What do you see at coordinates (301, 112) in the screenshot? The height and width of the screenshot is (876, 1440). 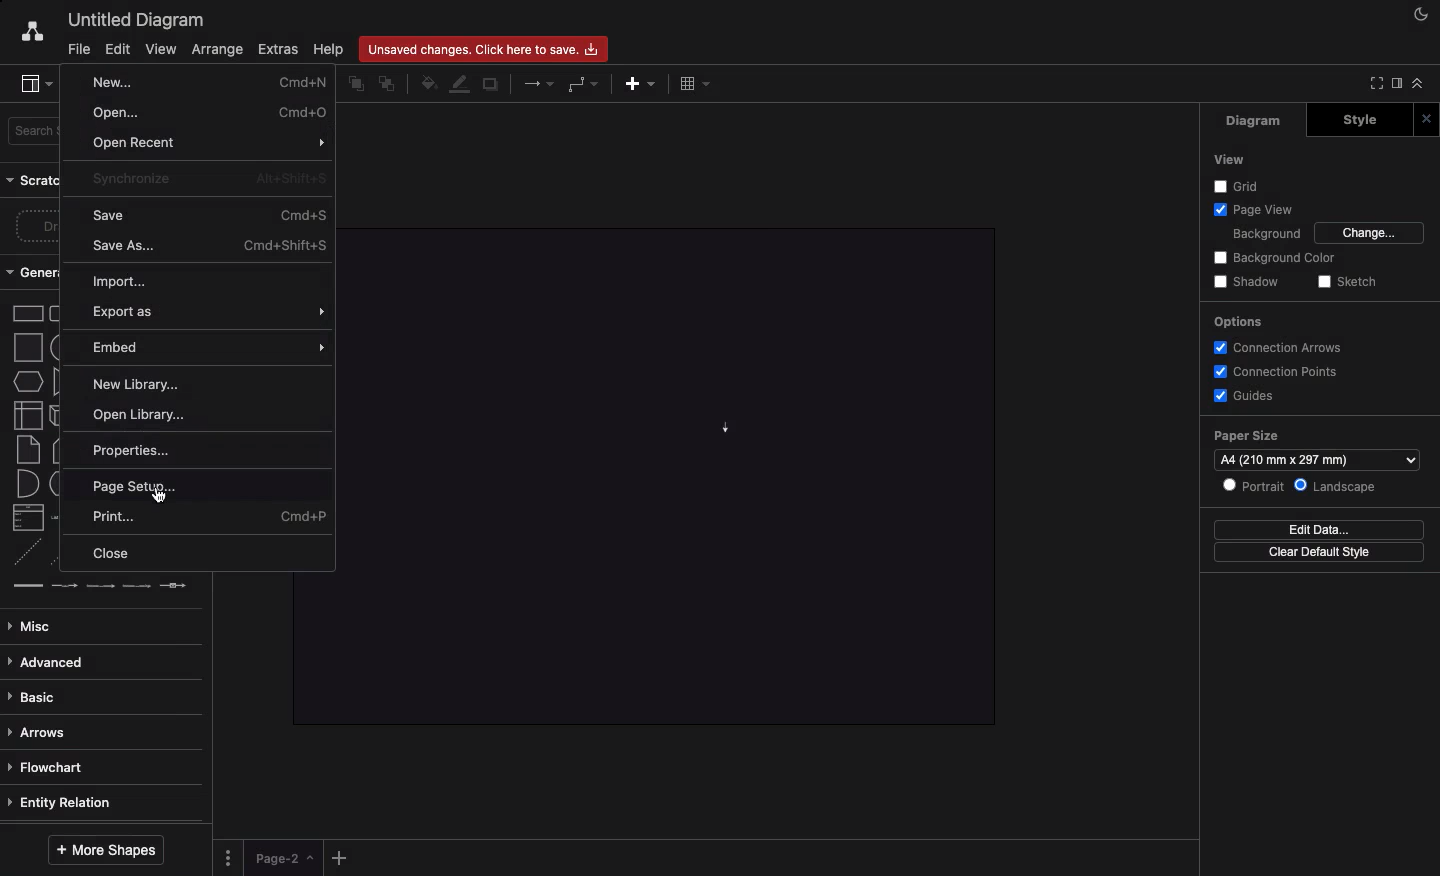 I see `Cmd+O` at bounding box center [301, 112].